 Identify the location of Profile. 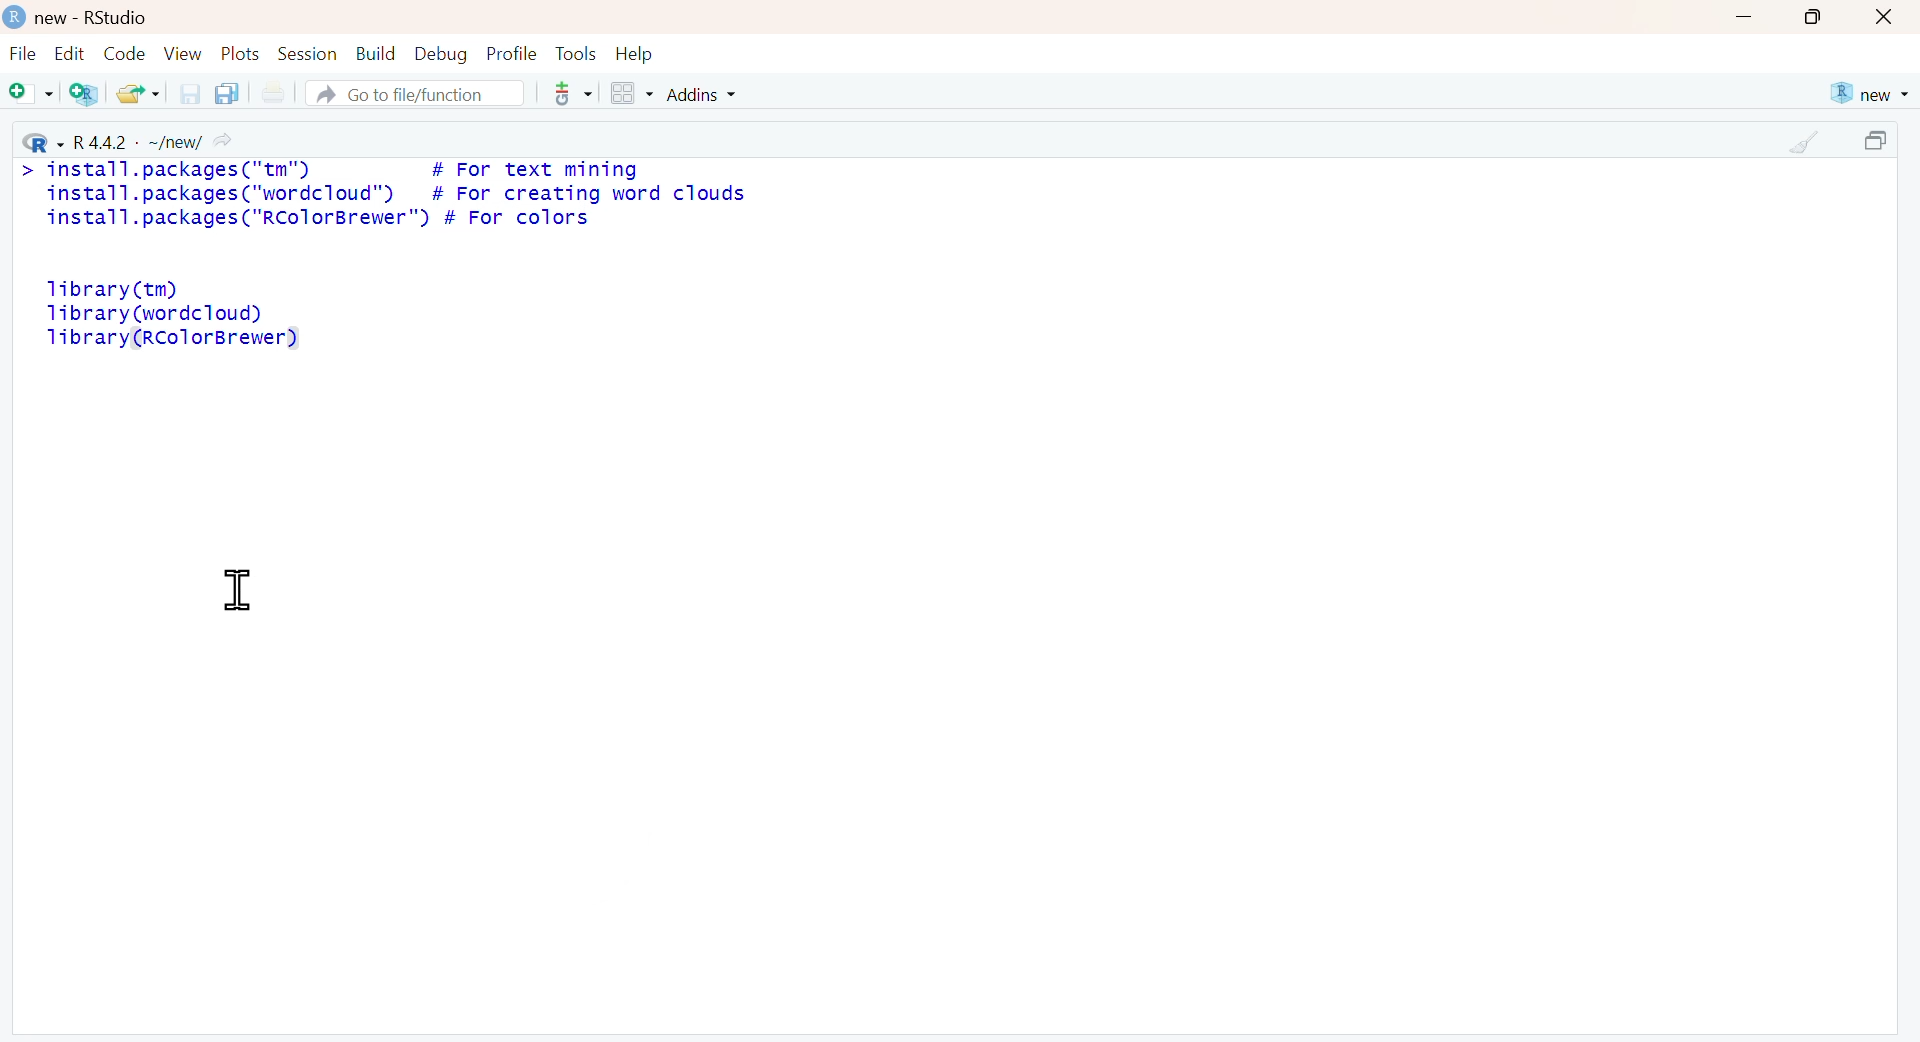
(514, 54).